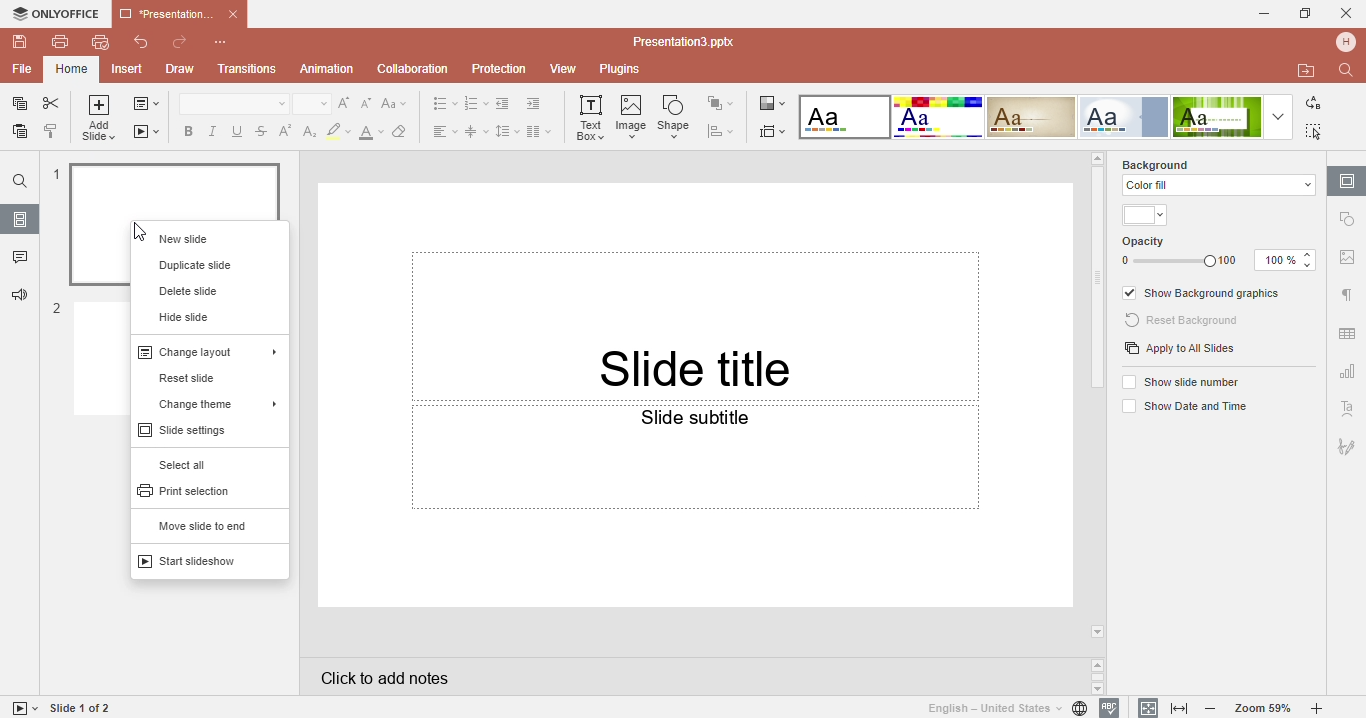 This screenshot has width=1366, height=718. I want to click on Text art setting, so click(1347, 408).